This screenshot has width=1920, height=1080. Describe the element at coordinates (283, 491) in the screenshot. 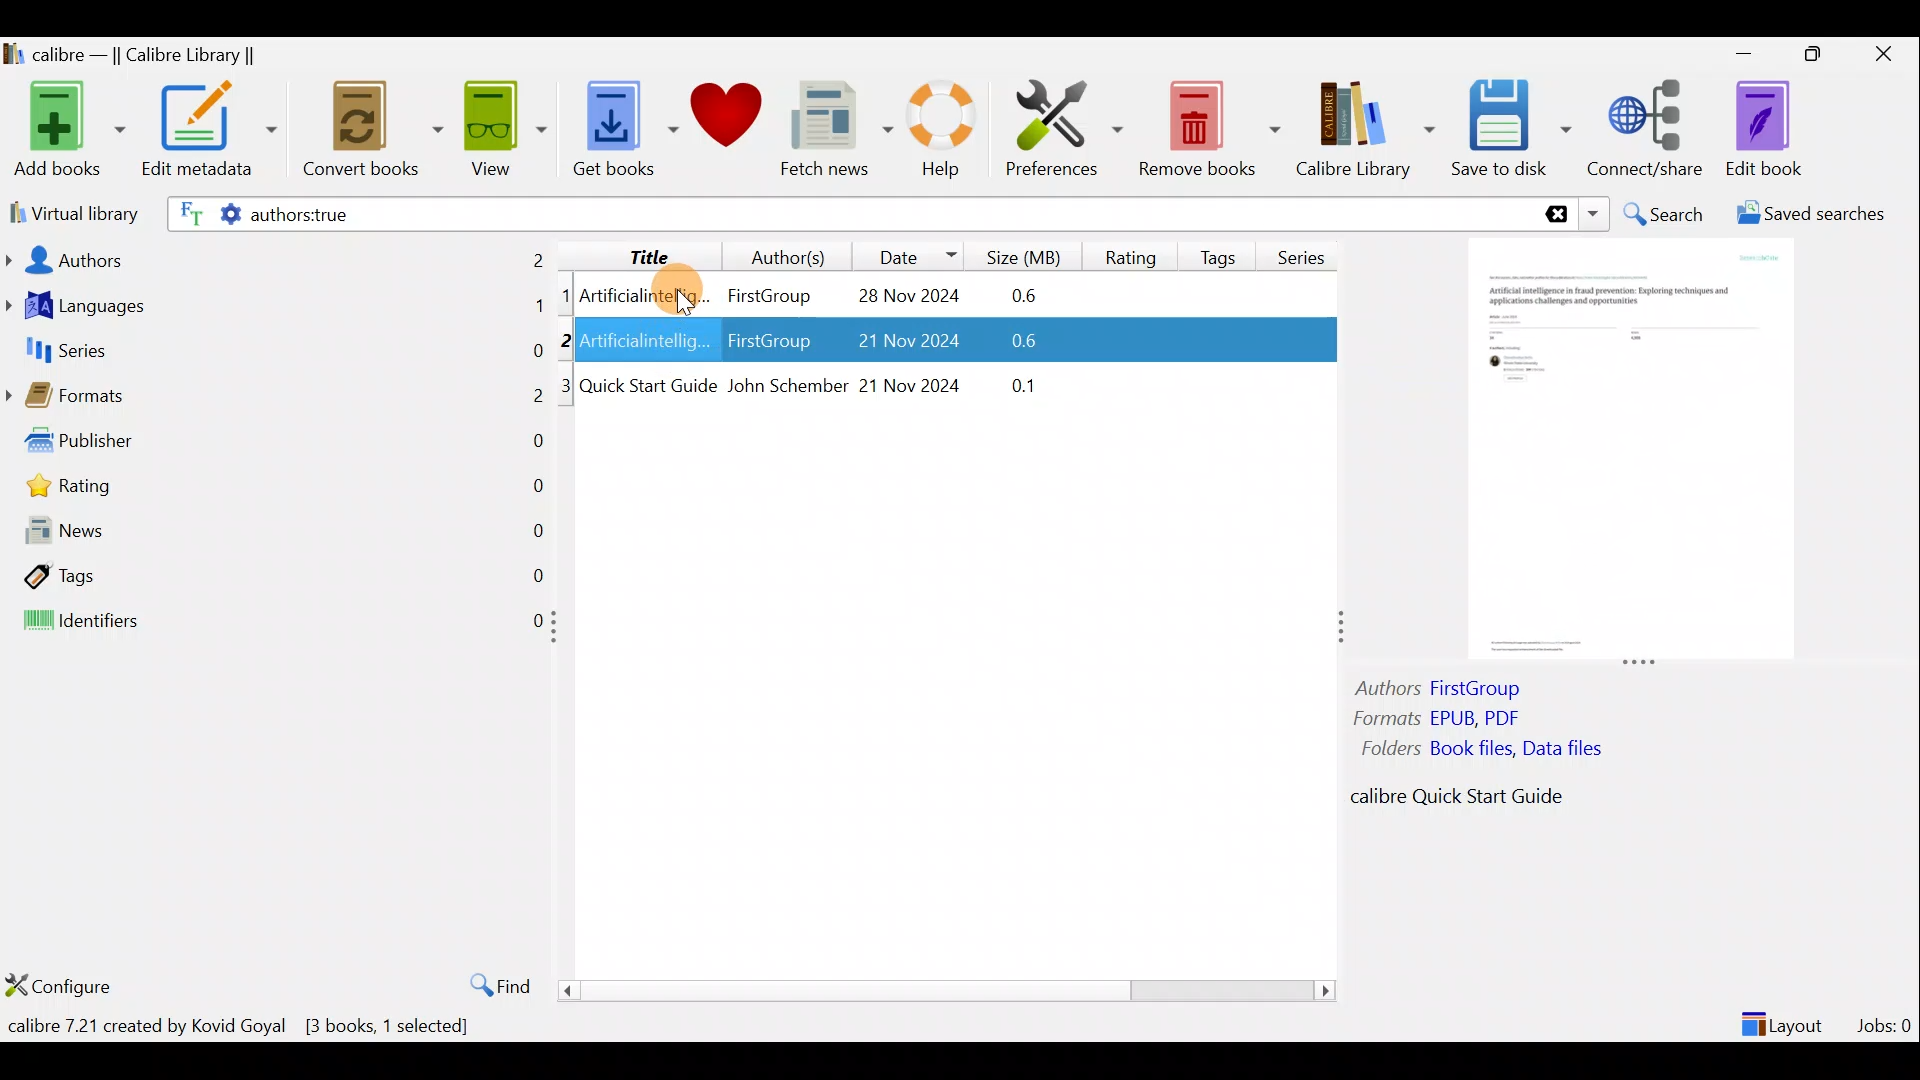

I see `Rating` at that location.